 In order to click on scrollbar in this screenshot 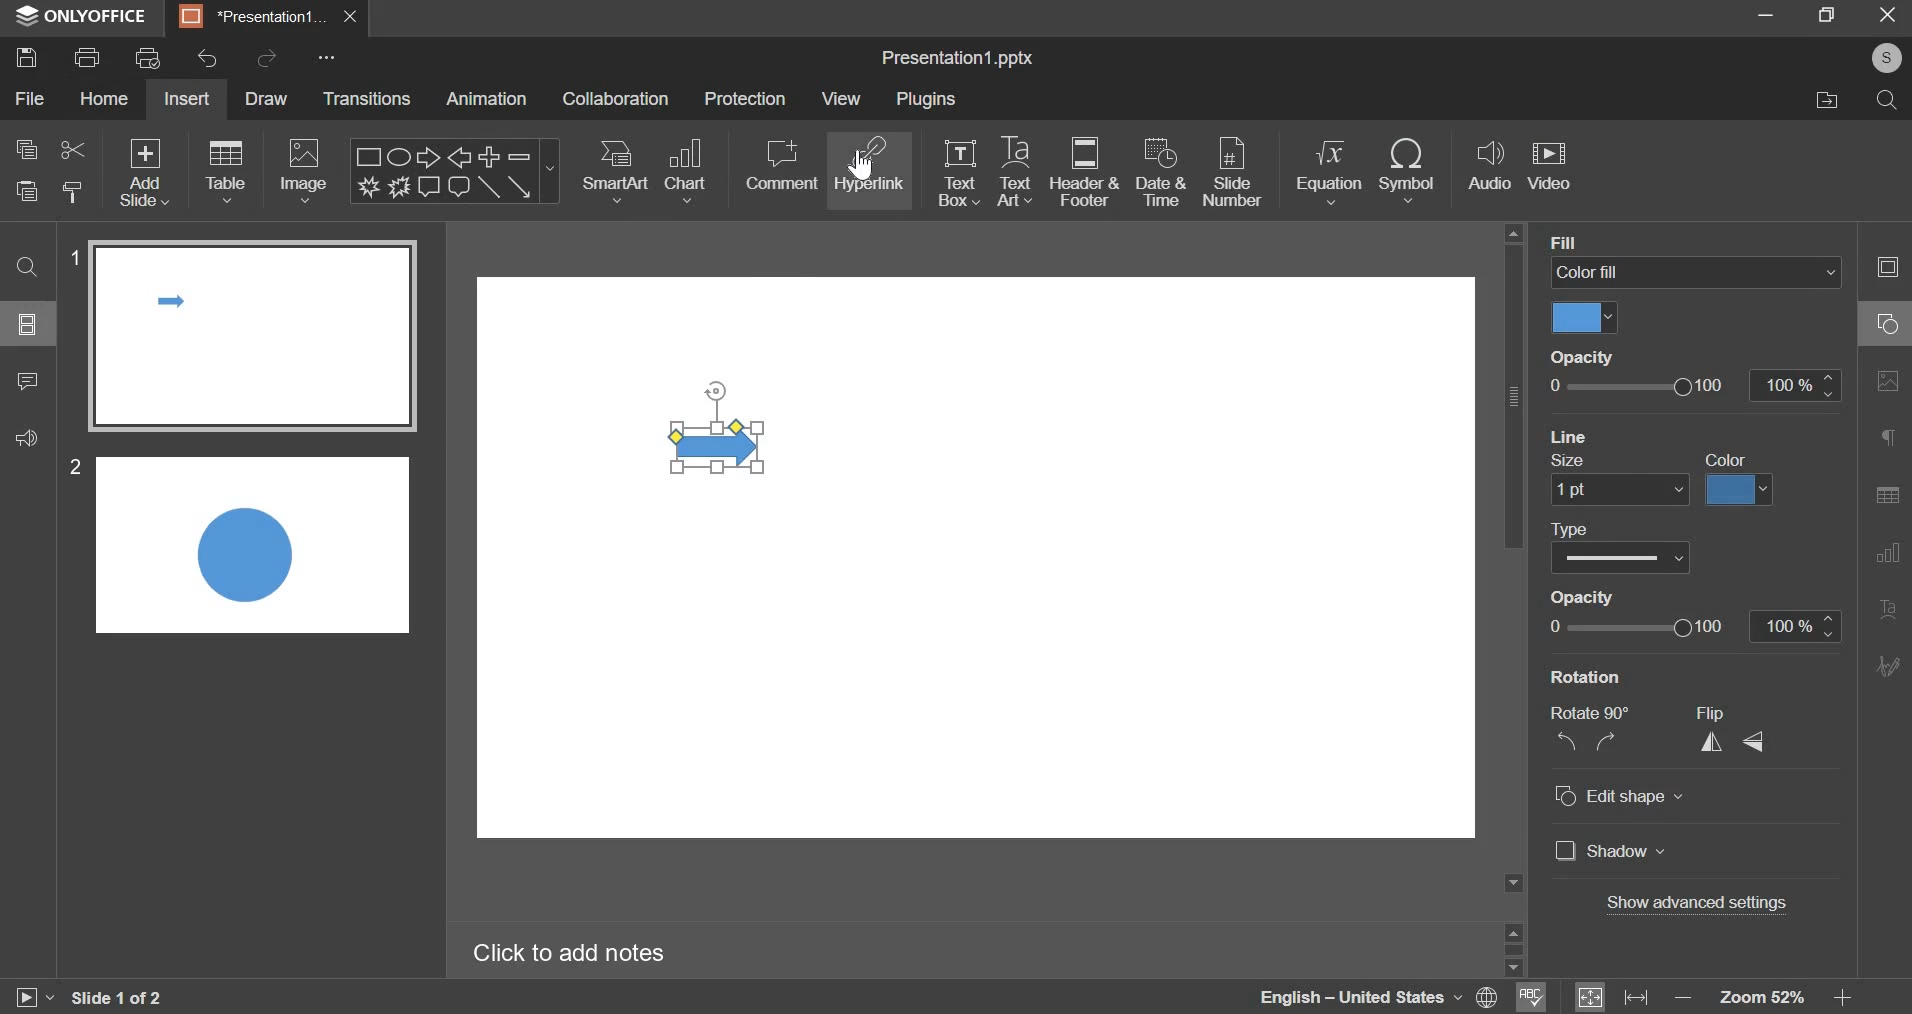, I will do `click(1514, 951)`.